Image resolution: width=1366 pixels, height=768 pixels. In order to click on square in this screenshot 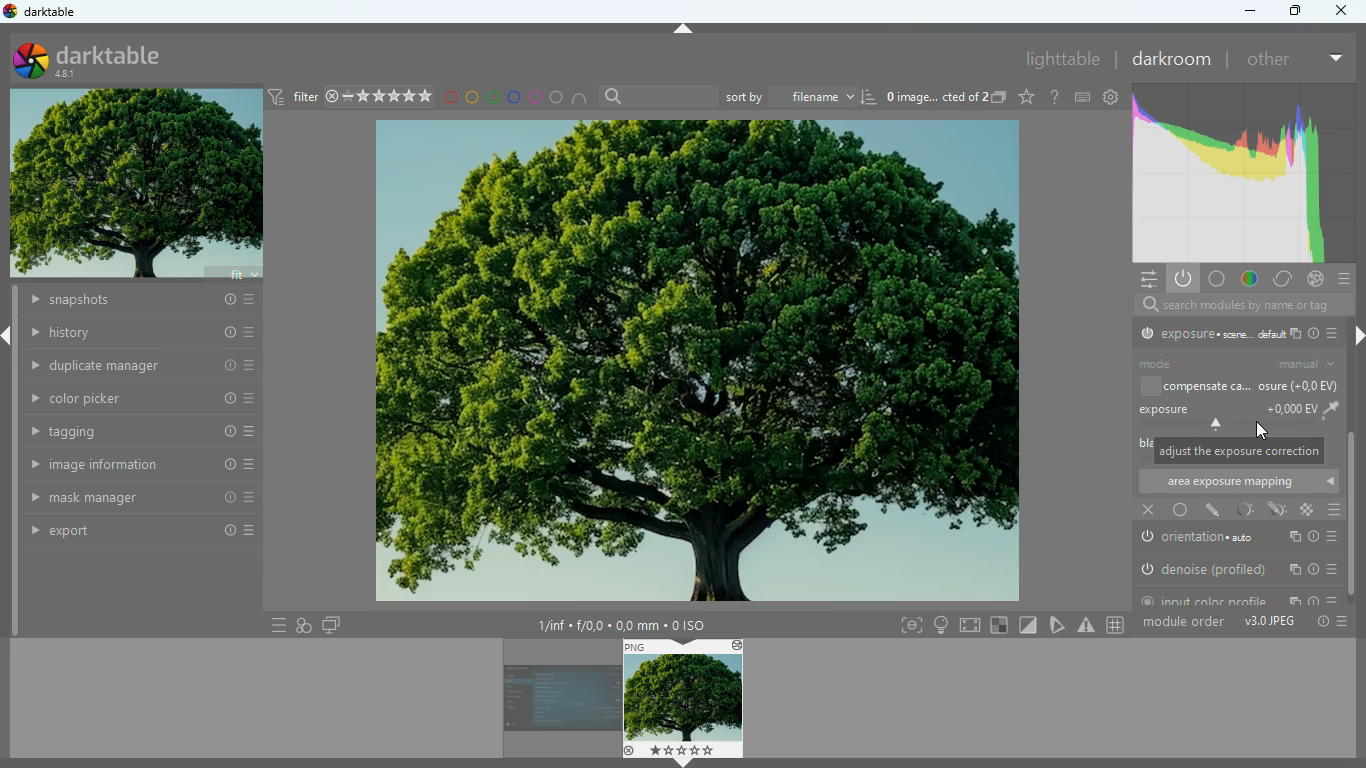, I will do `click(1000, 624)`.